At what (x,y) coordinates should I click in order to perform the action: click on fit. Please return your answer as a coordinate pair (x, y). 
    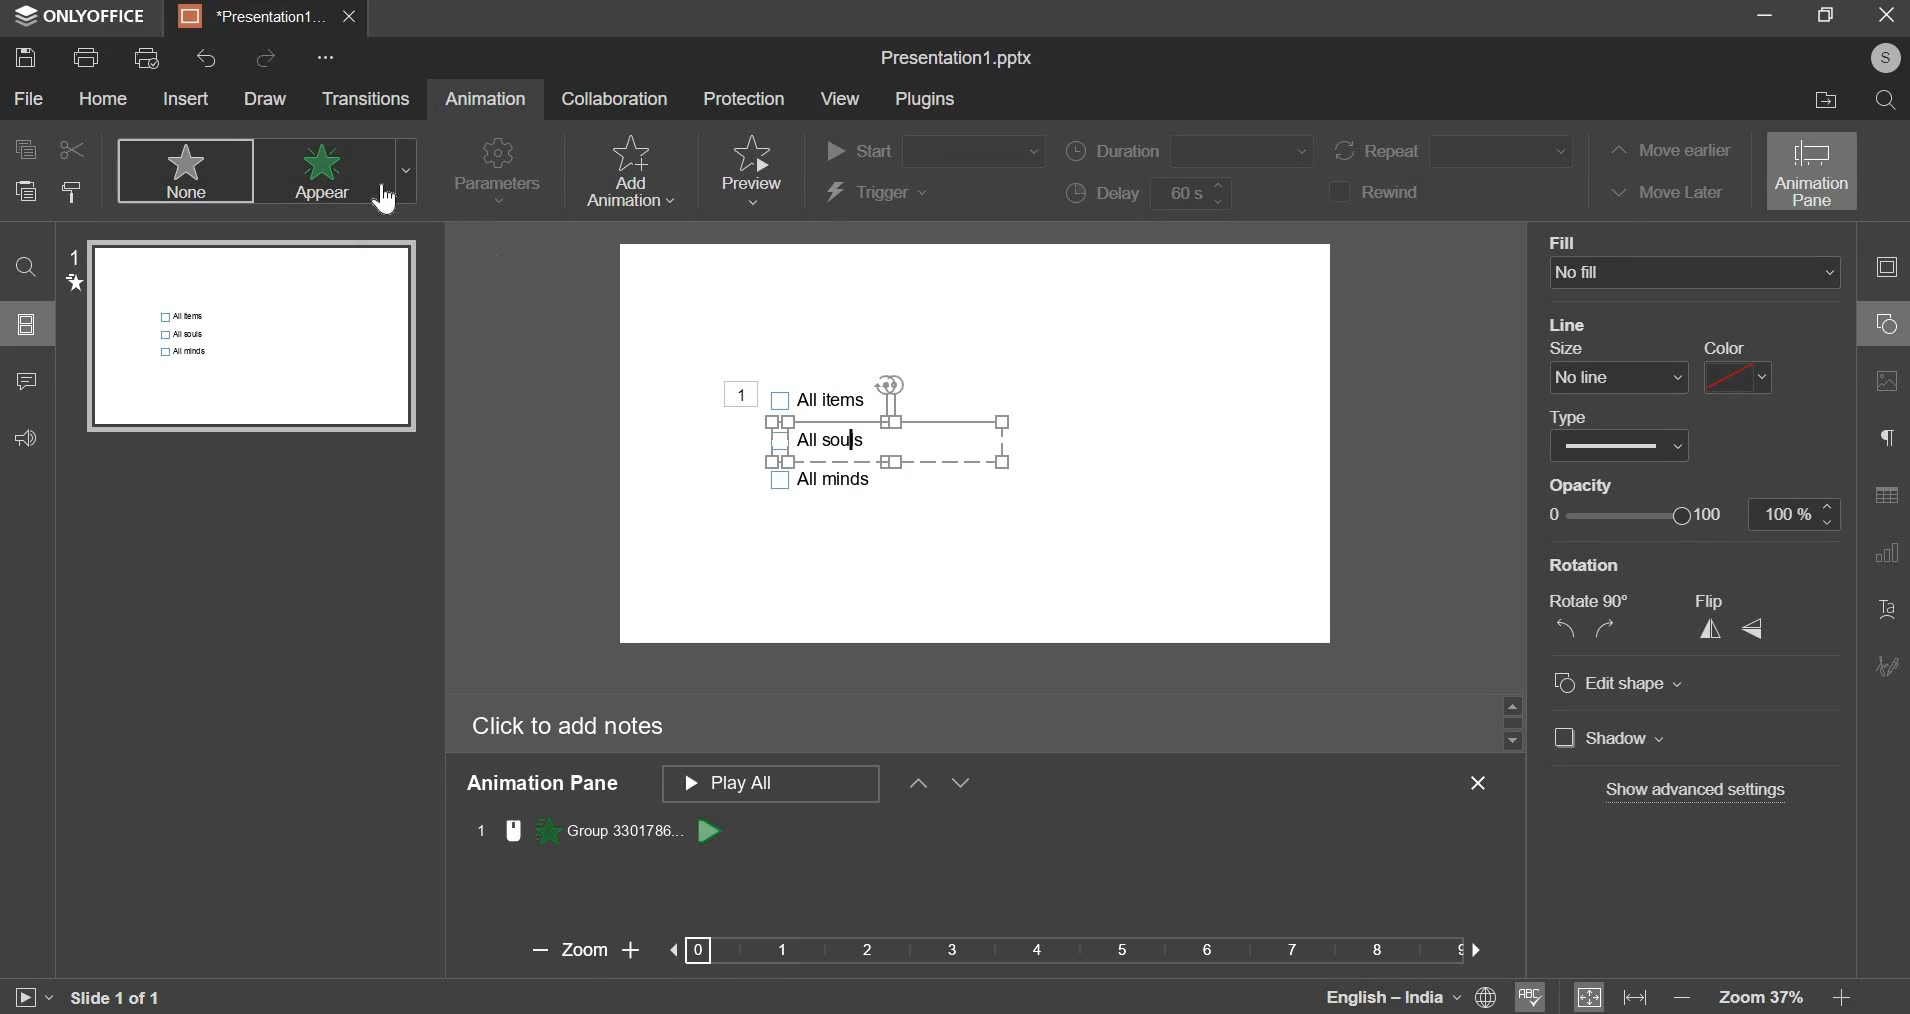
    Looking at the image, I should click on (1611, 995).